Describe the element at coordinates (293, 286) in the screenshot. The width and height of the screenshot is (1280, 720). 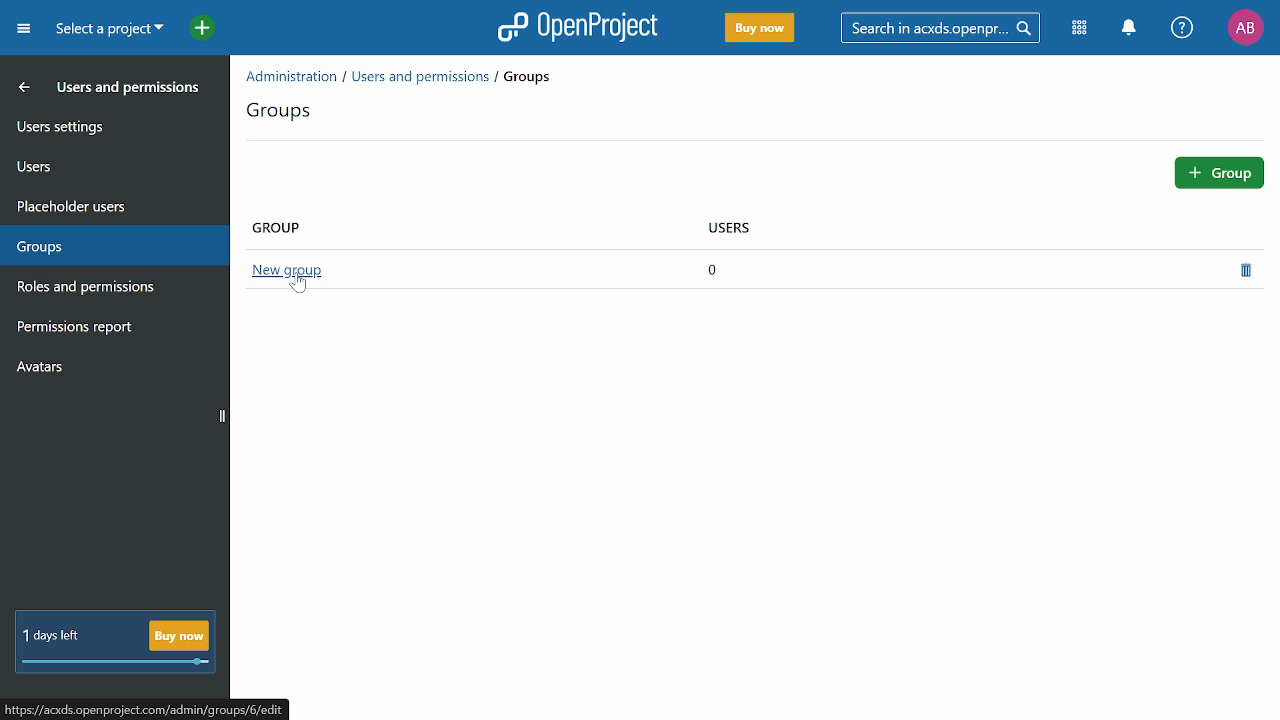
I see `cursor` at that location.